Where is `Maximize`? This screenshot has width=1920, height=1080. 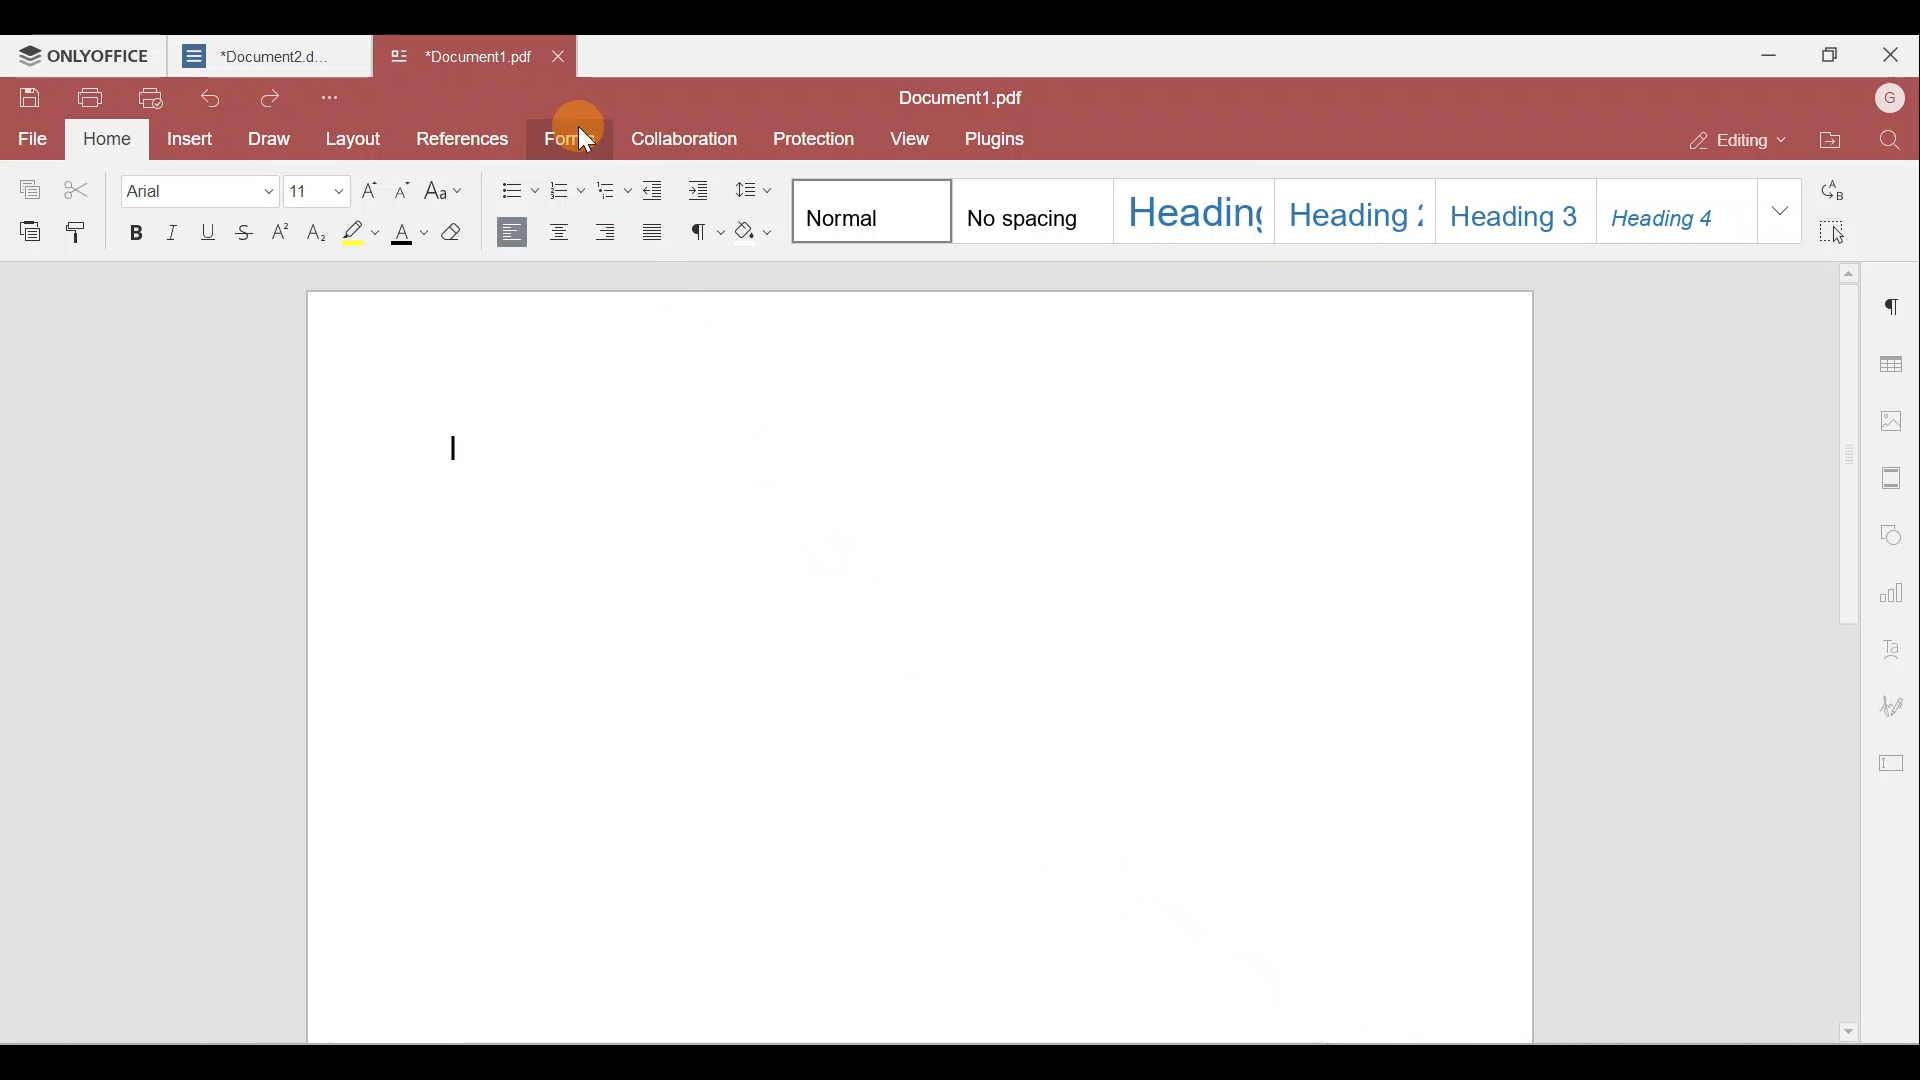 Maximize is located at coordinates (1831, 52).